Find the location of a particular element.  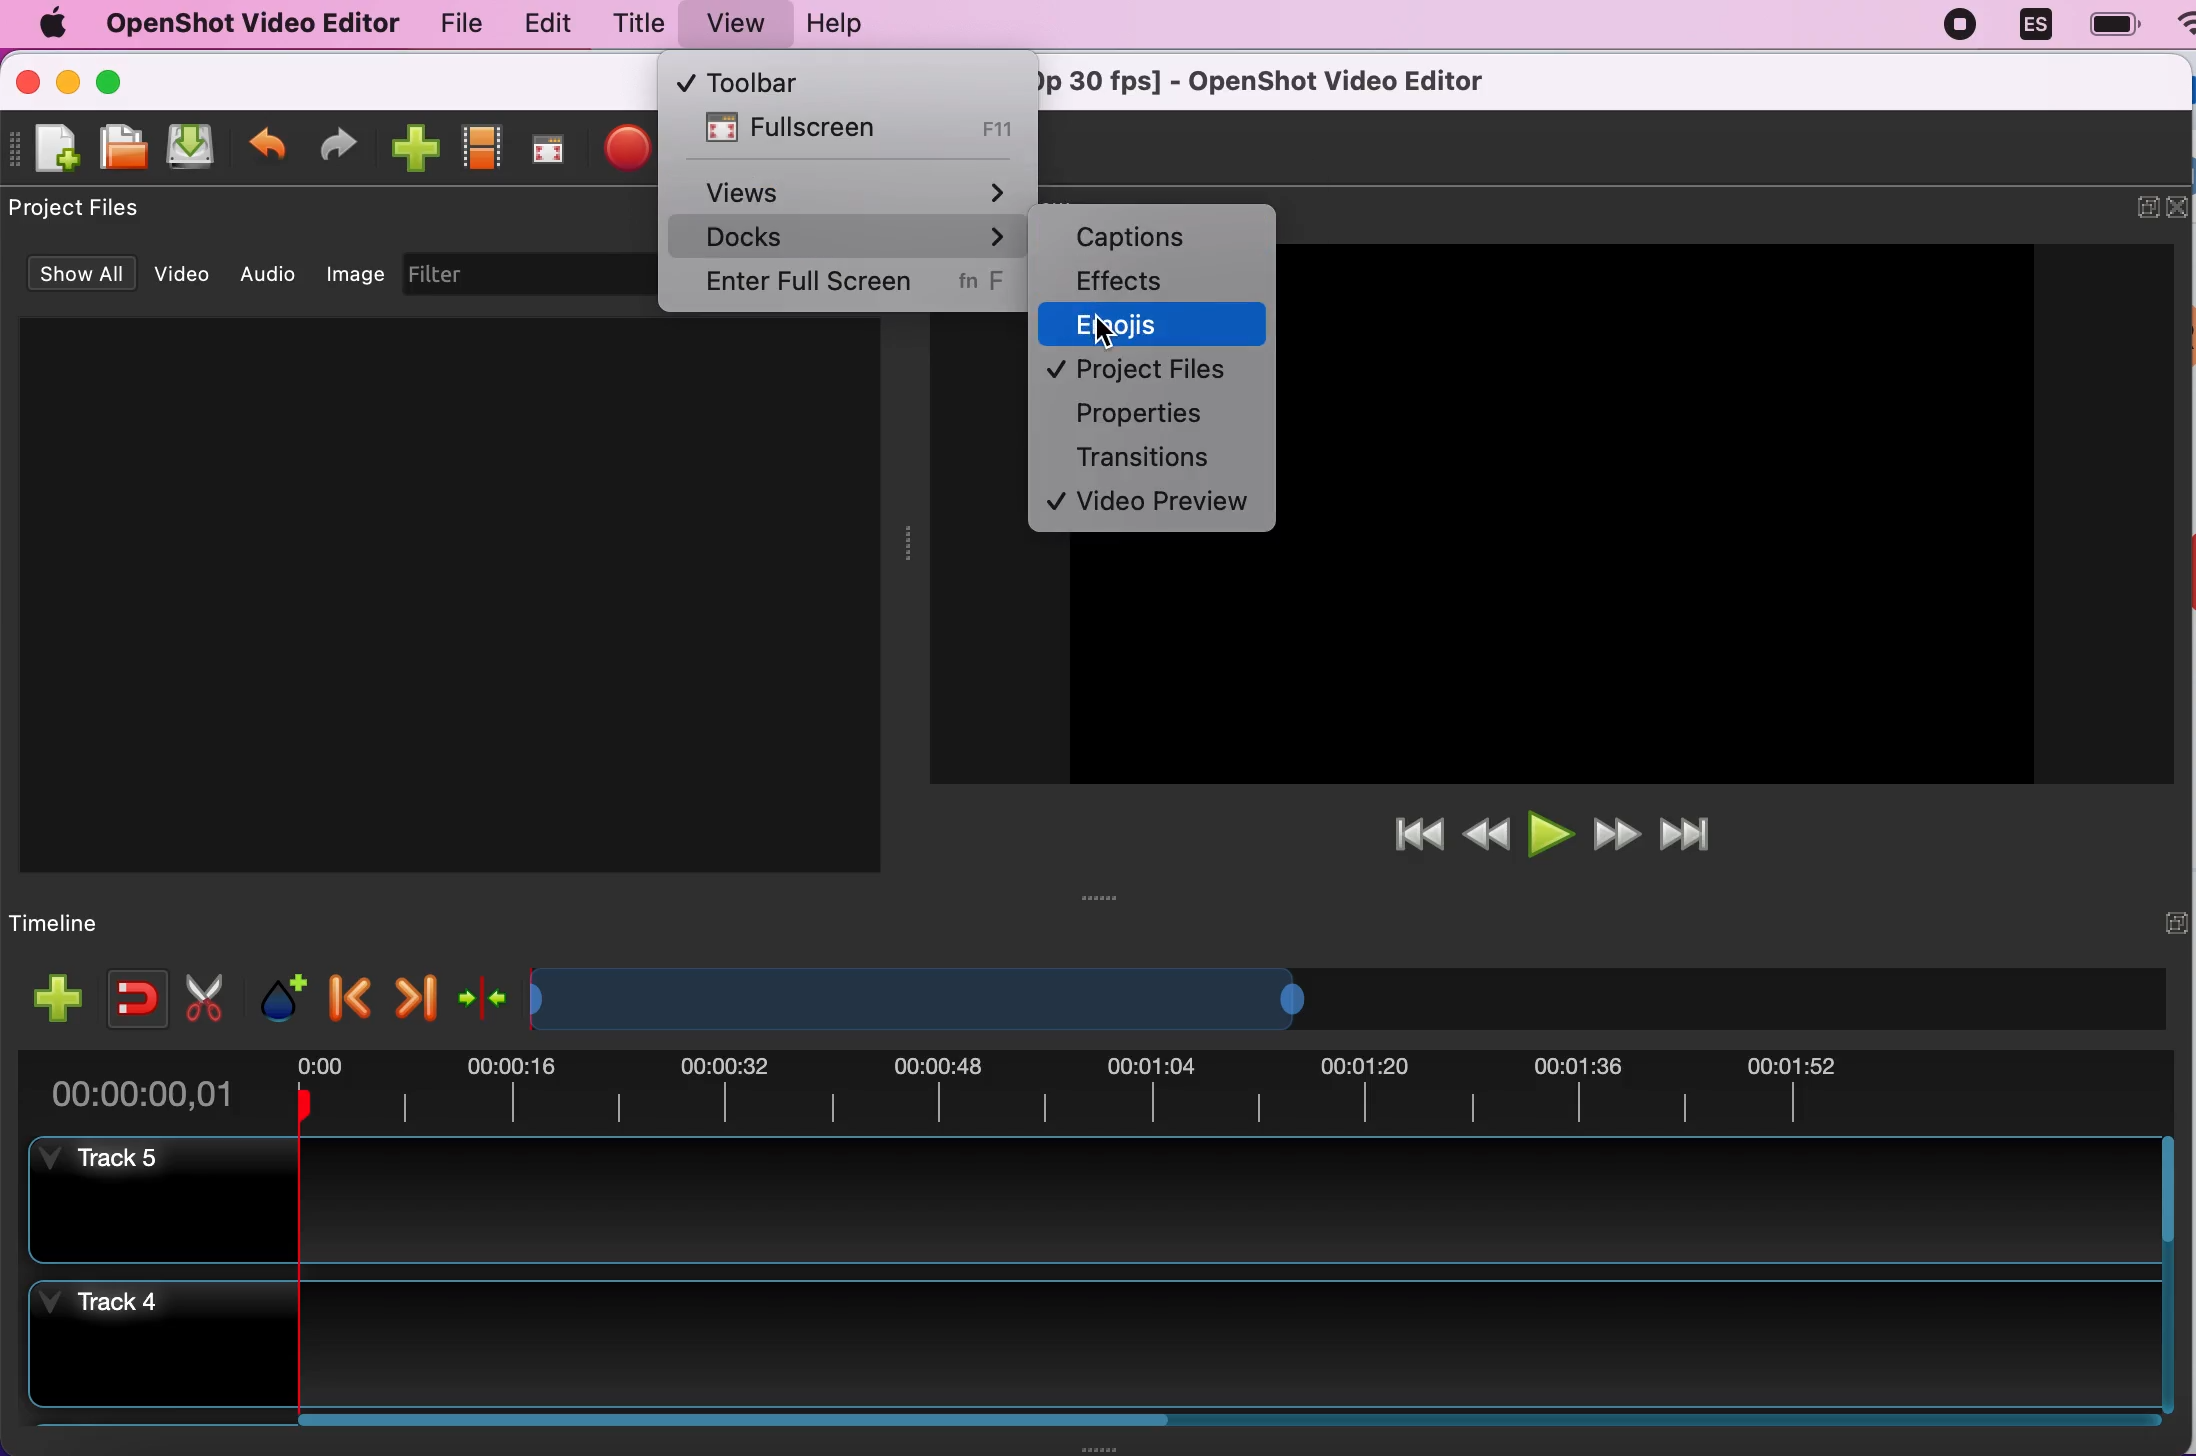

docks is located at coordinates (854, 237).